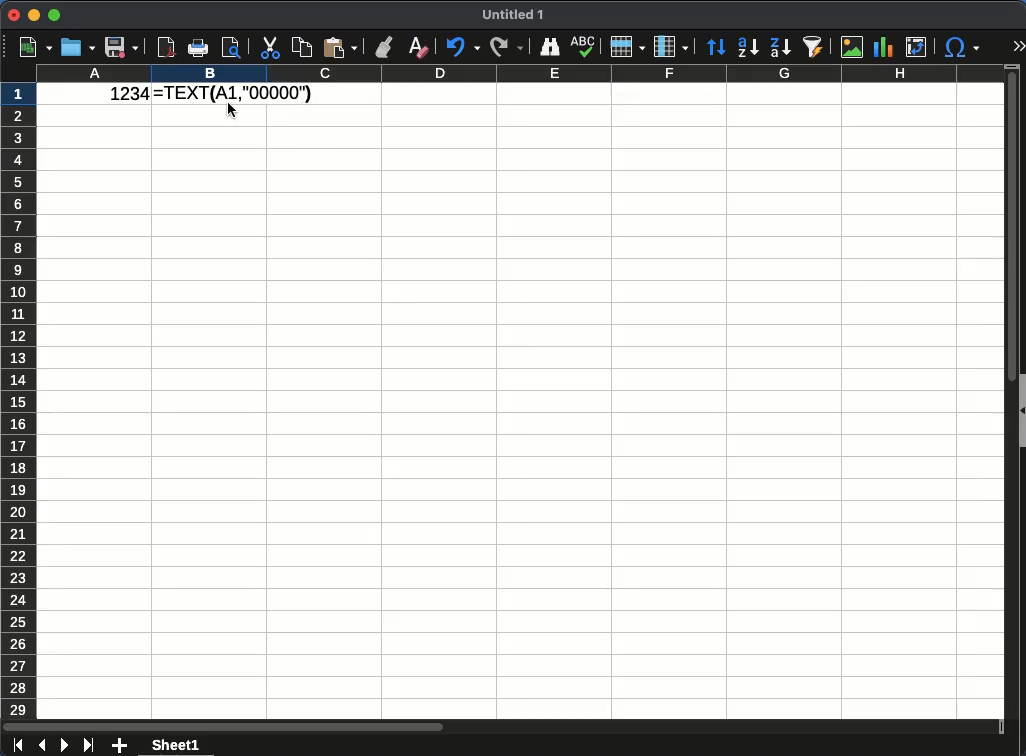  I want to click on expand, so click(1017, 47).